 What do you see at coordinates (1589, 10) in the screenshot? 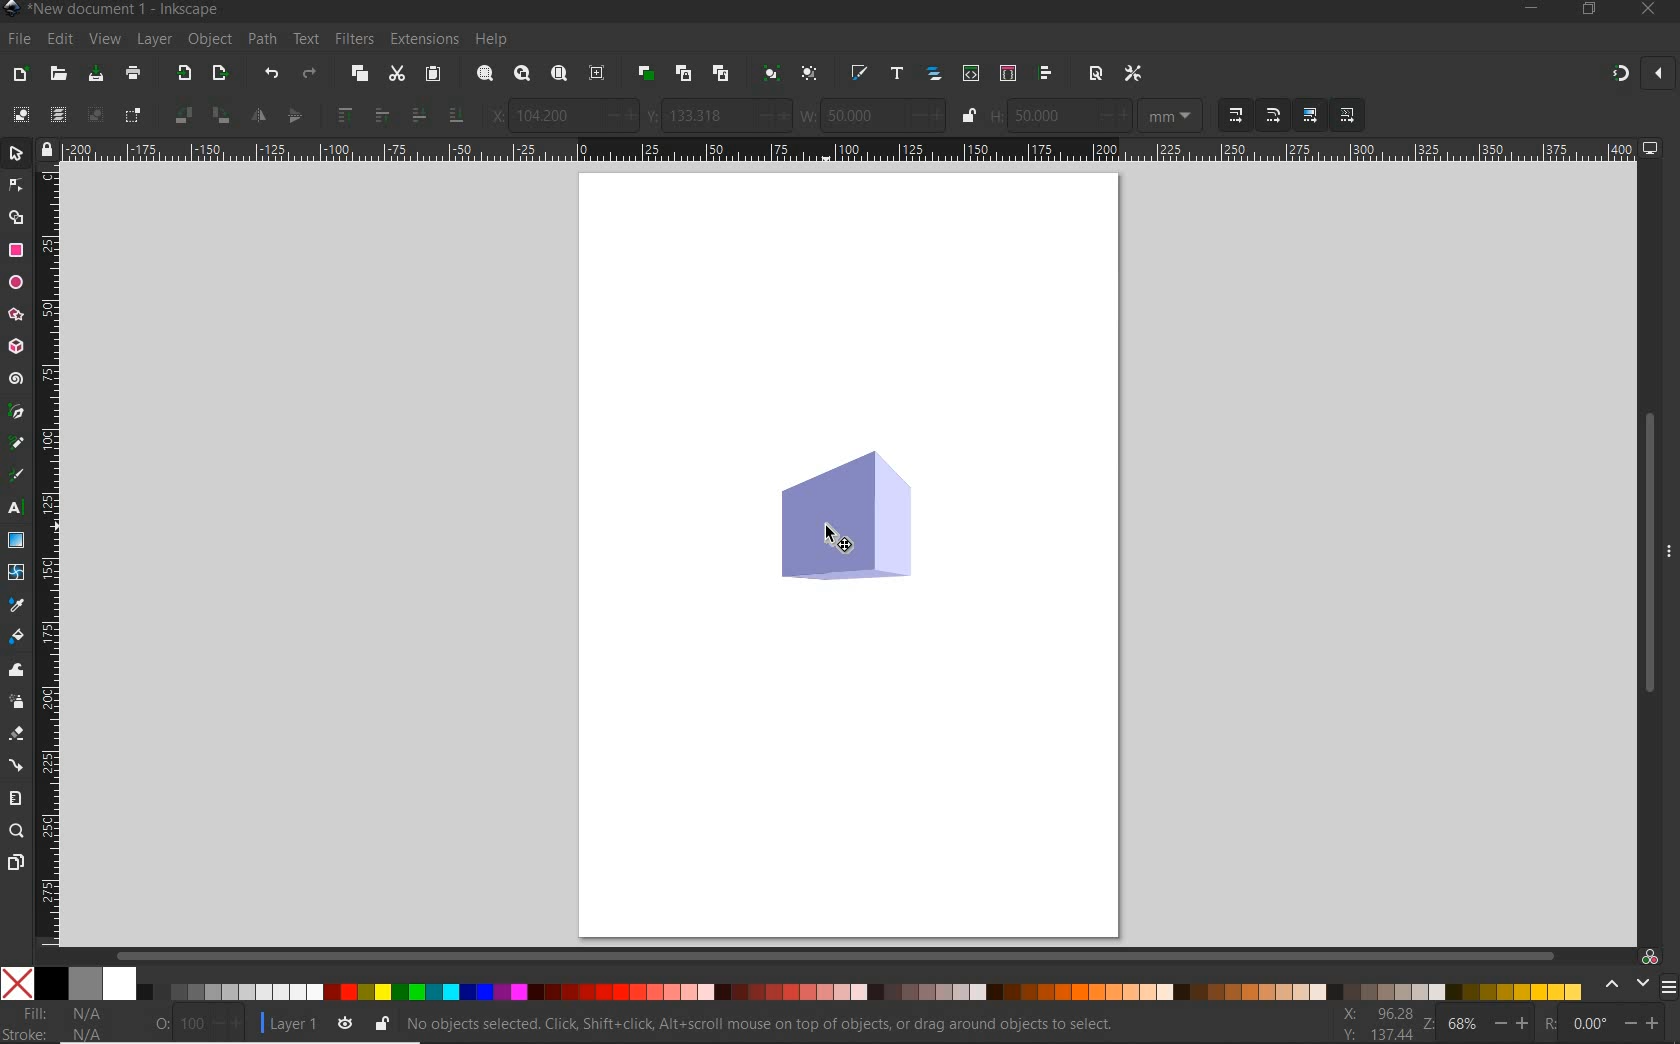
I see `restore down` at bounding box center [1589, 10].